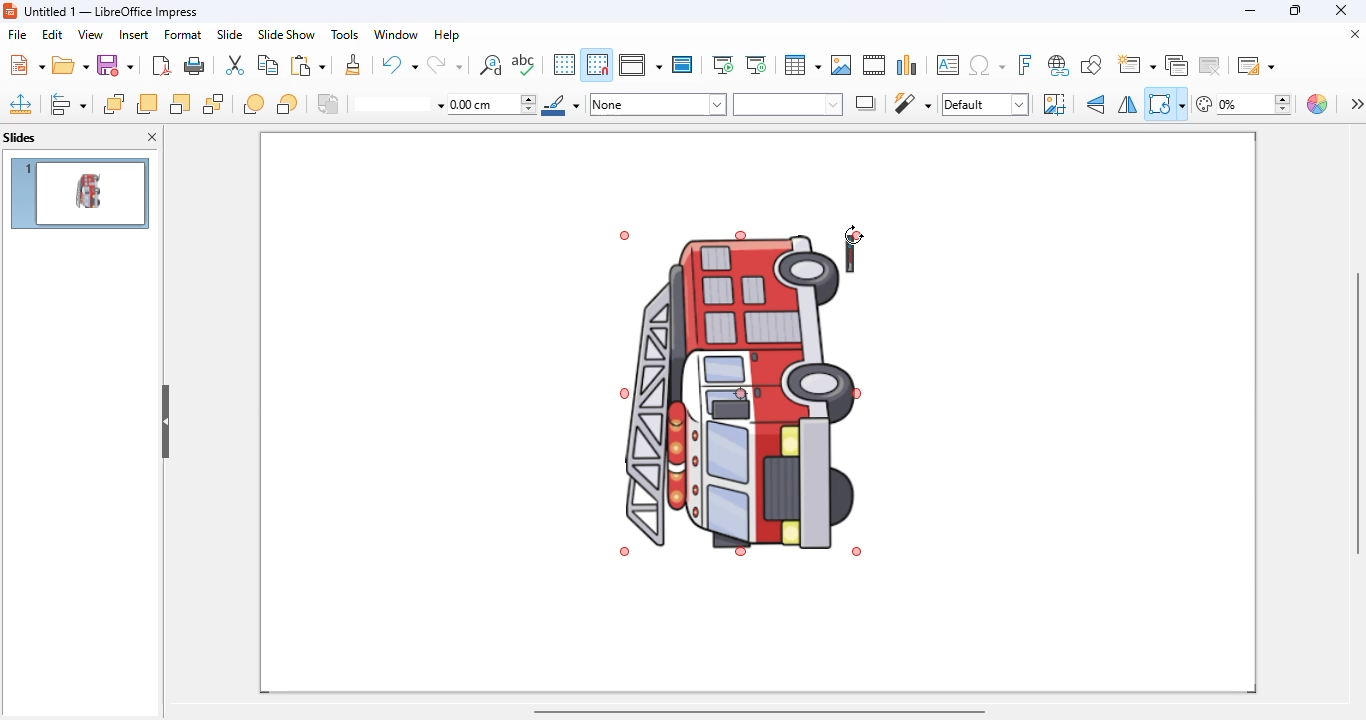 This screenshot has height=720, width=1366. What do you see at coordinates (26, 64) in the screenshot?
I see `new` at bounding box center [26, 64].